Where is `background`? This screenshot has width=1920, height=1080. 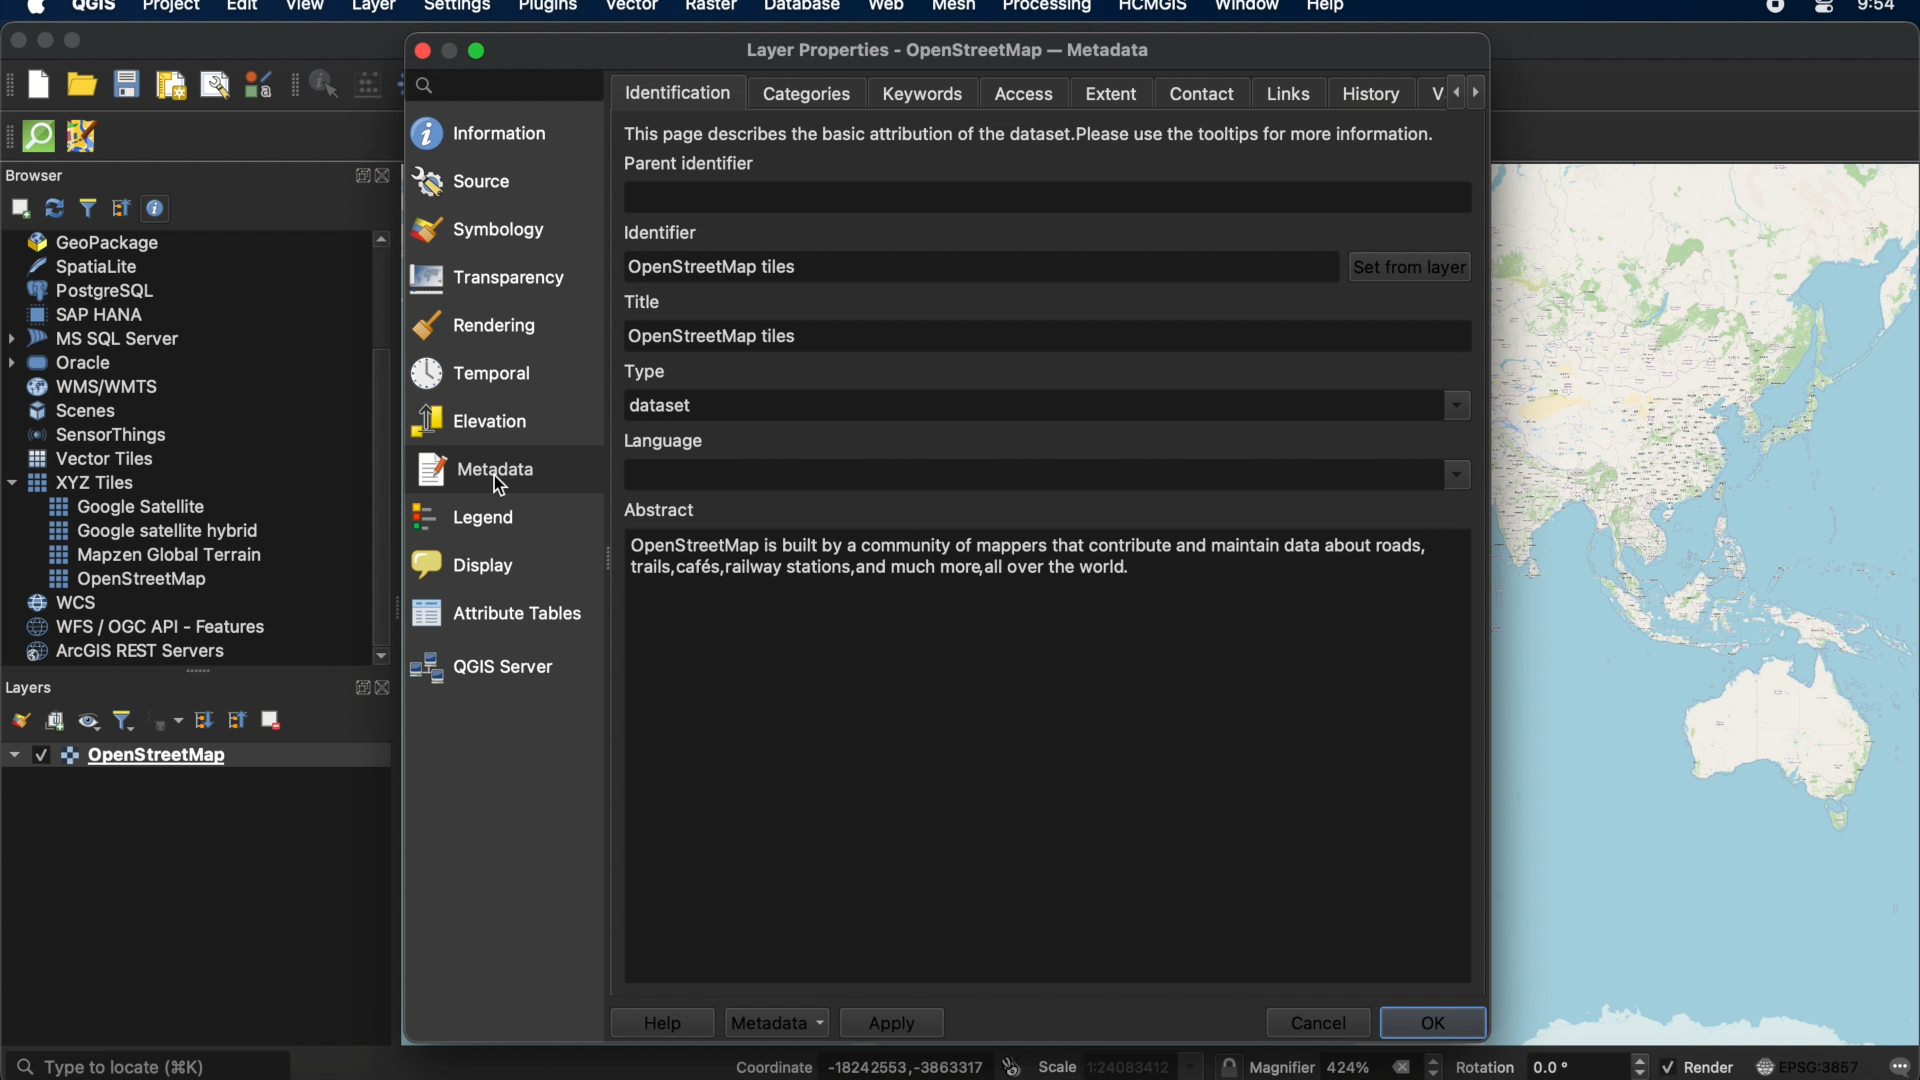
background is located at coordinates (1704, 604).